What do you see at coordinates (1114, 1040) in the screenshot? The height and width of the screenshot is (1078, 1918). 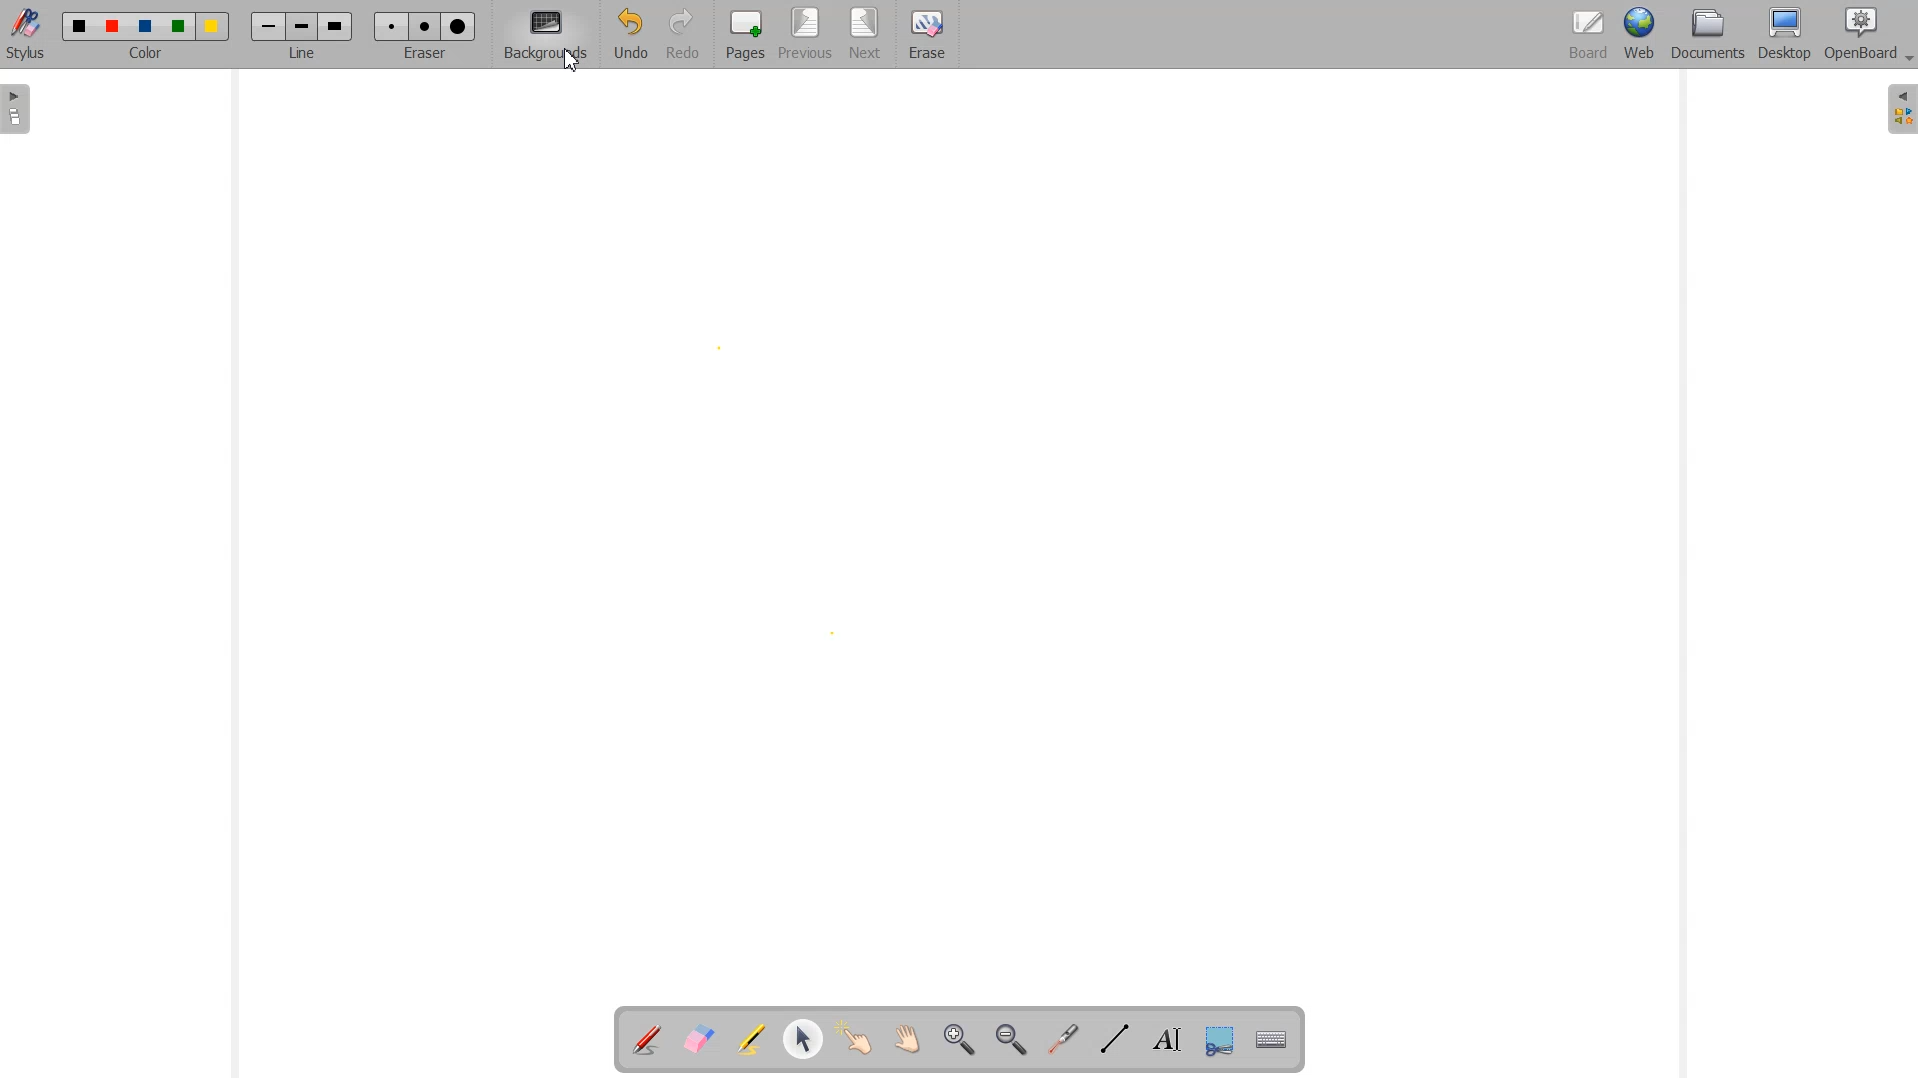 I see `Draw Lines` at bounding box center [1114, 1040].